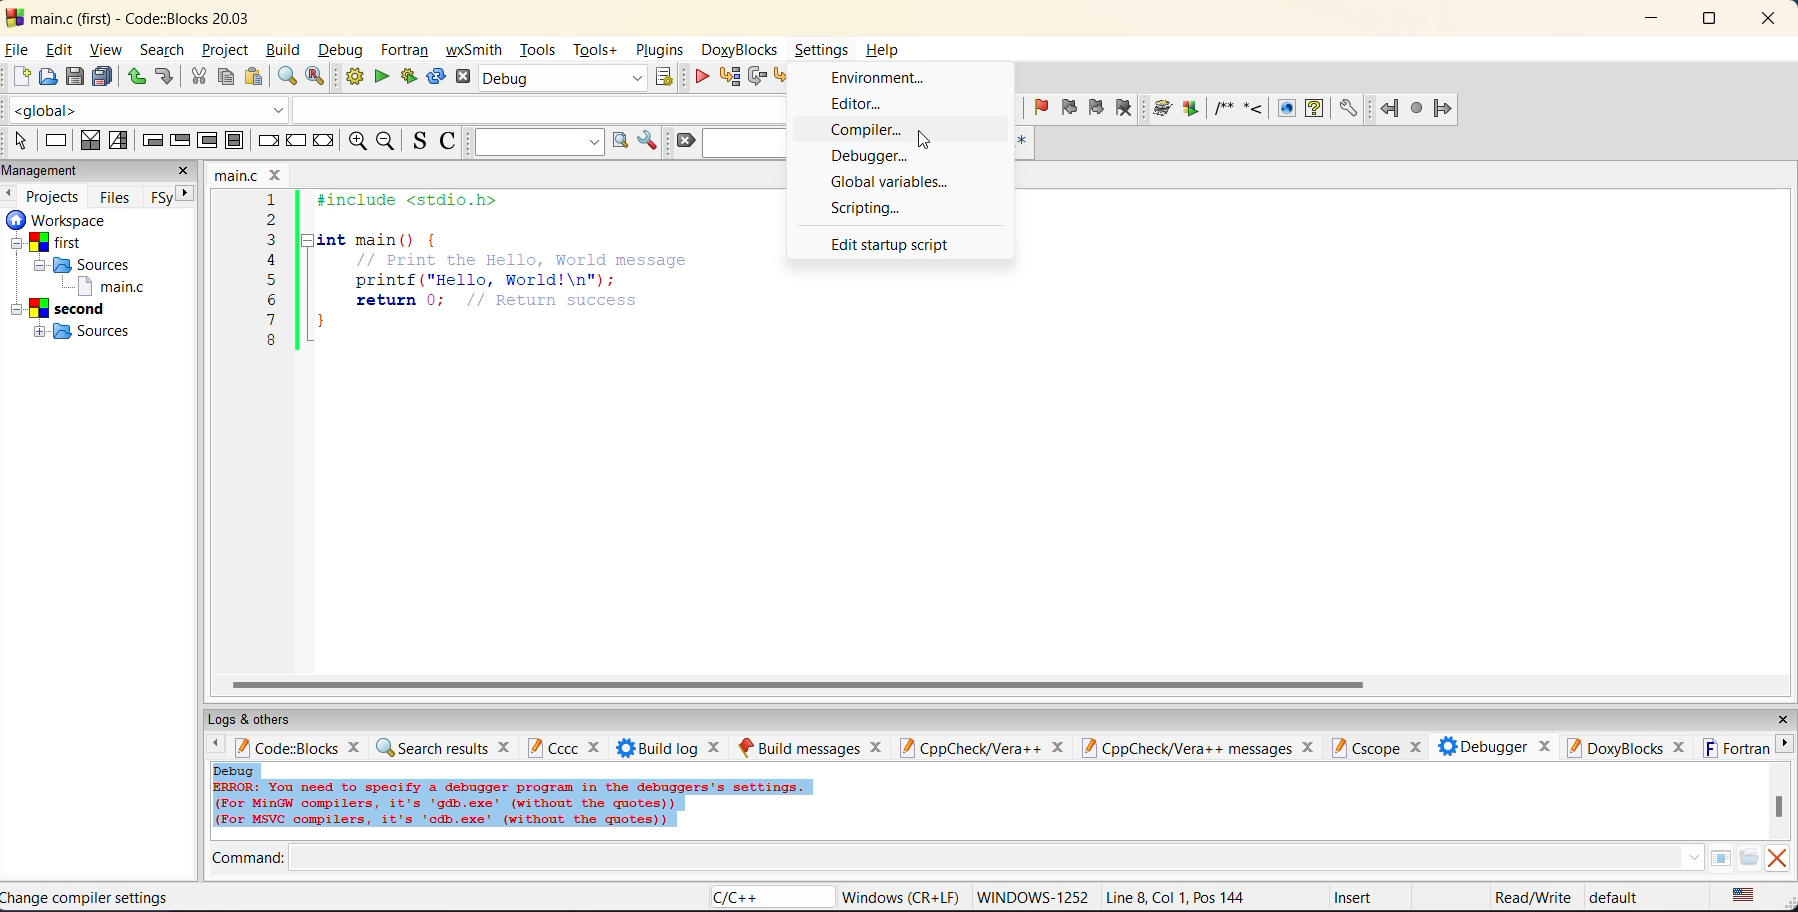  What do you see at coordinates (251, 717) in the screenshot?
I see `logs and others` at bounding box center [251, 717].